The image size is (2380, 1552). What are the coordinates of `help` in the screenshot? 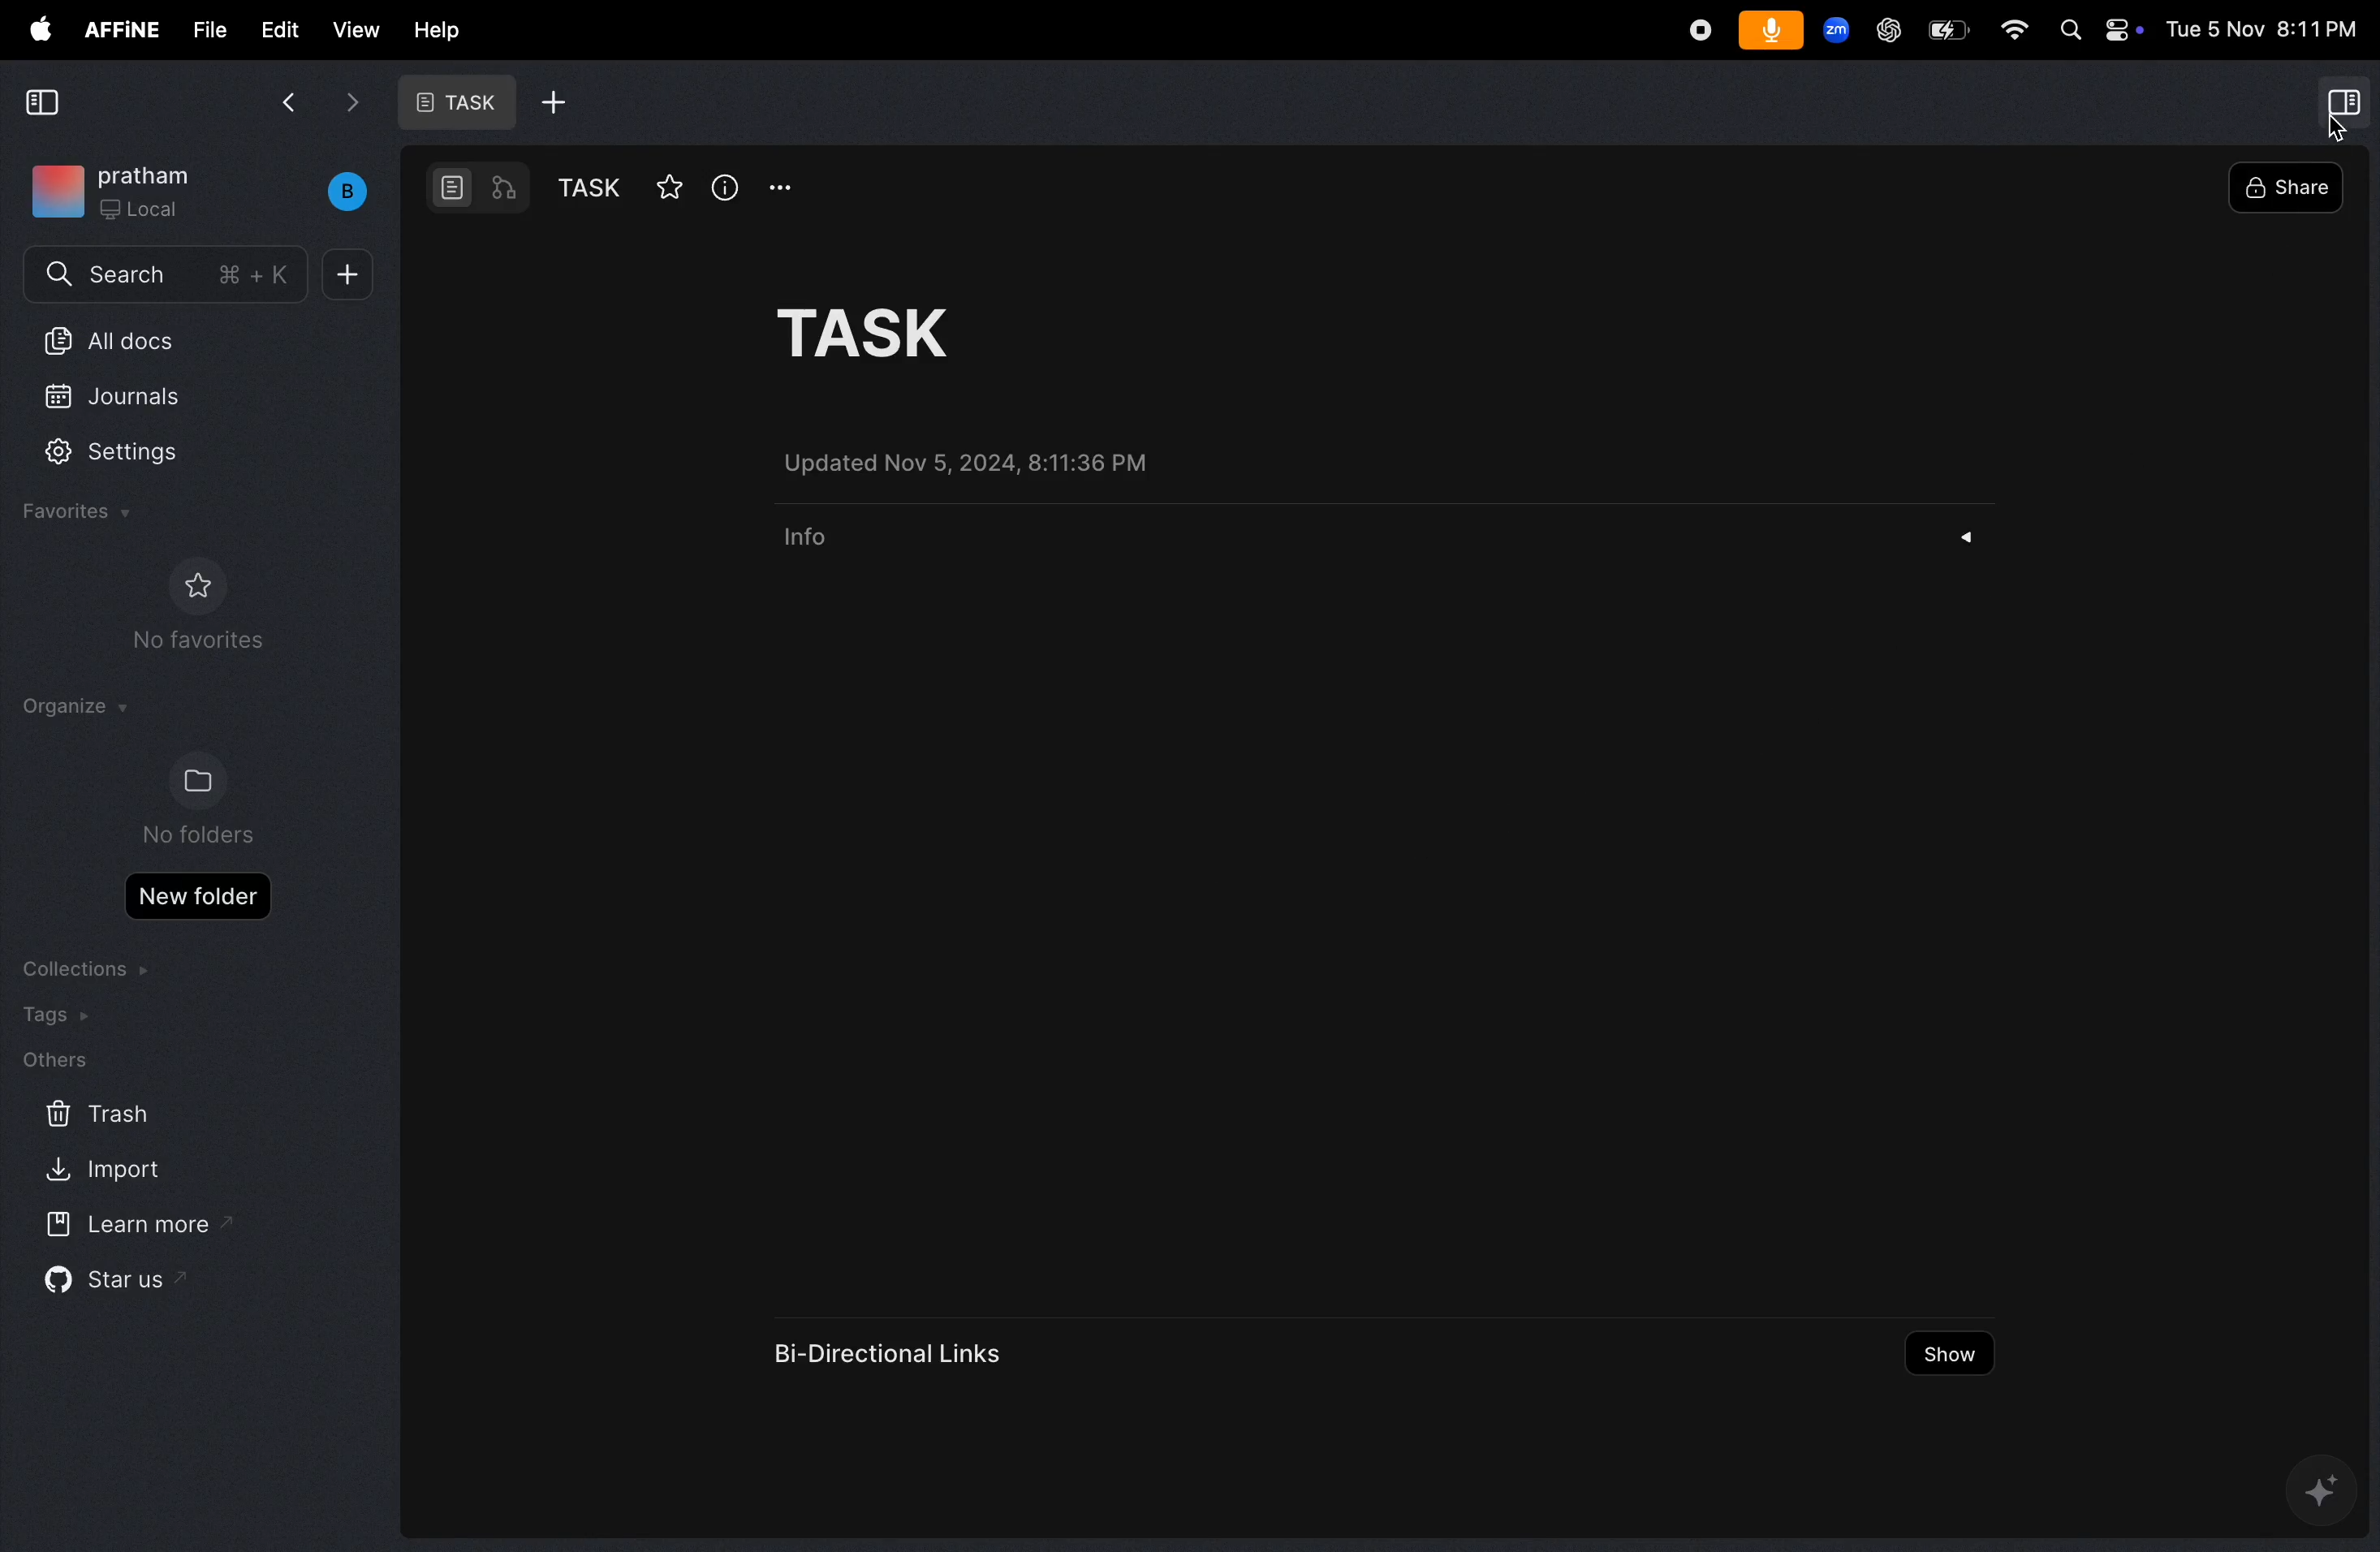 It's located at (433, 28).